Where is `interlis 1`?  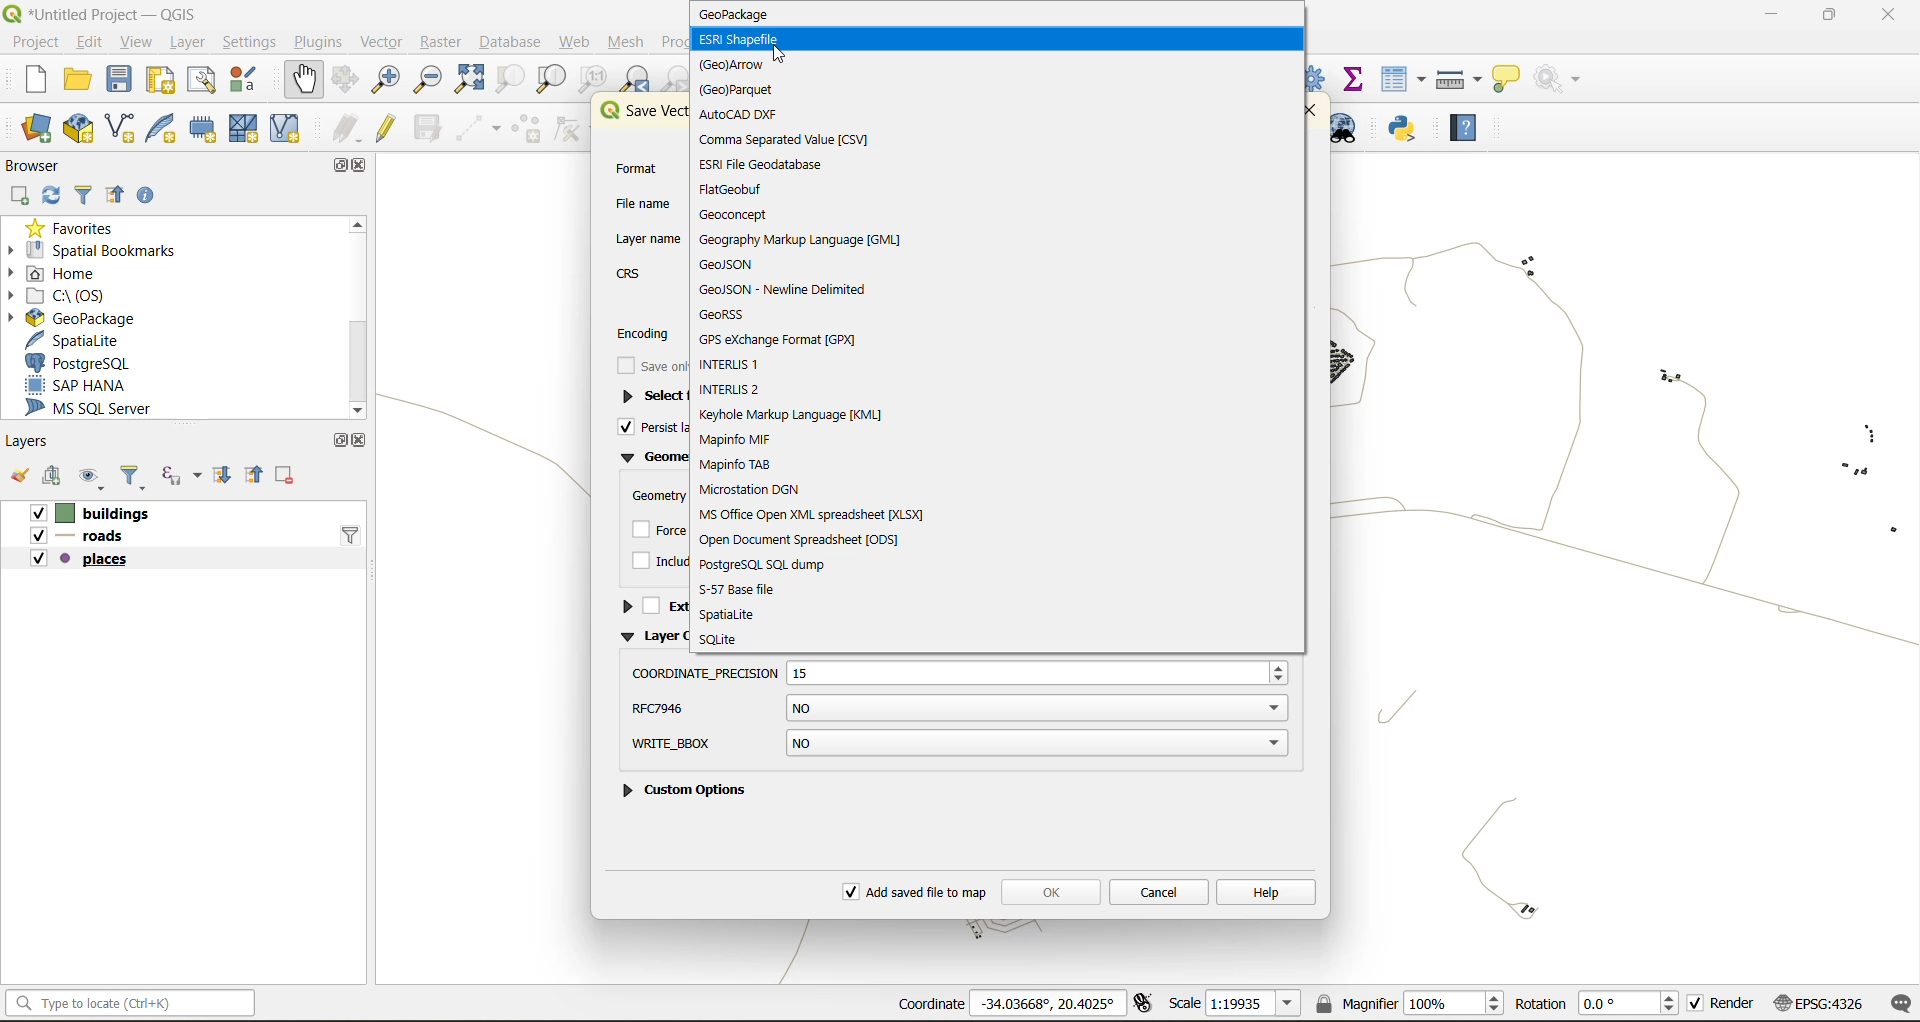 interlis 1 is located at coordinates (734, 365).